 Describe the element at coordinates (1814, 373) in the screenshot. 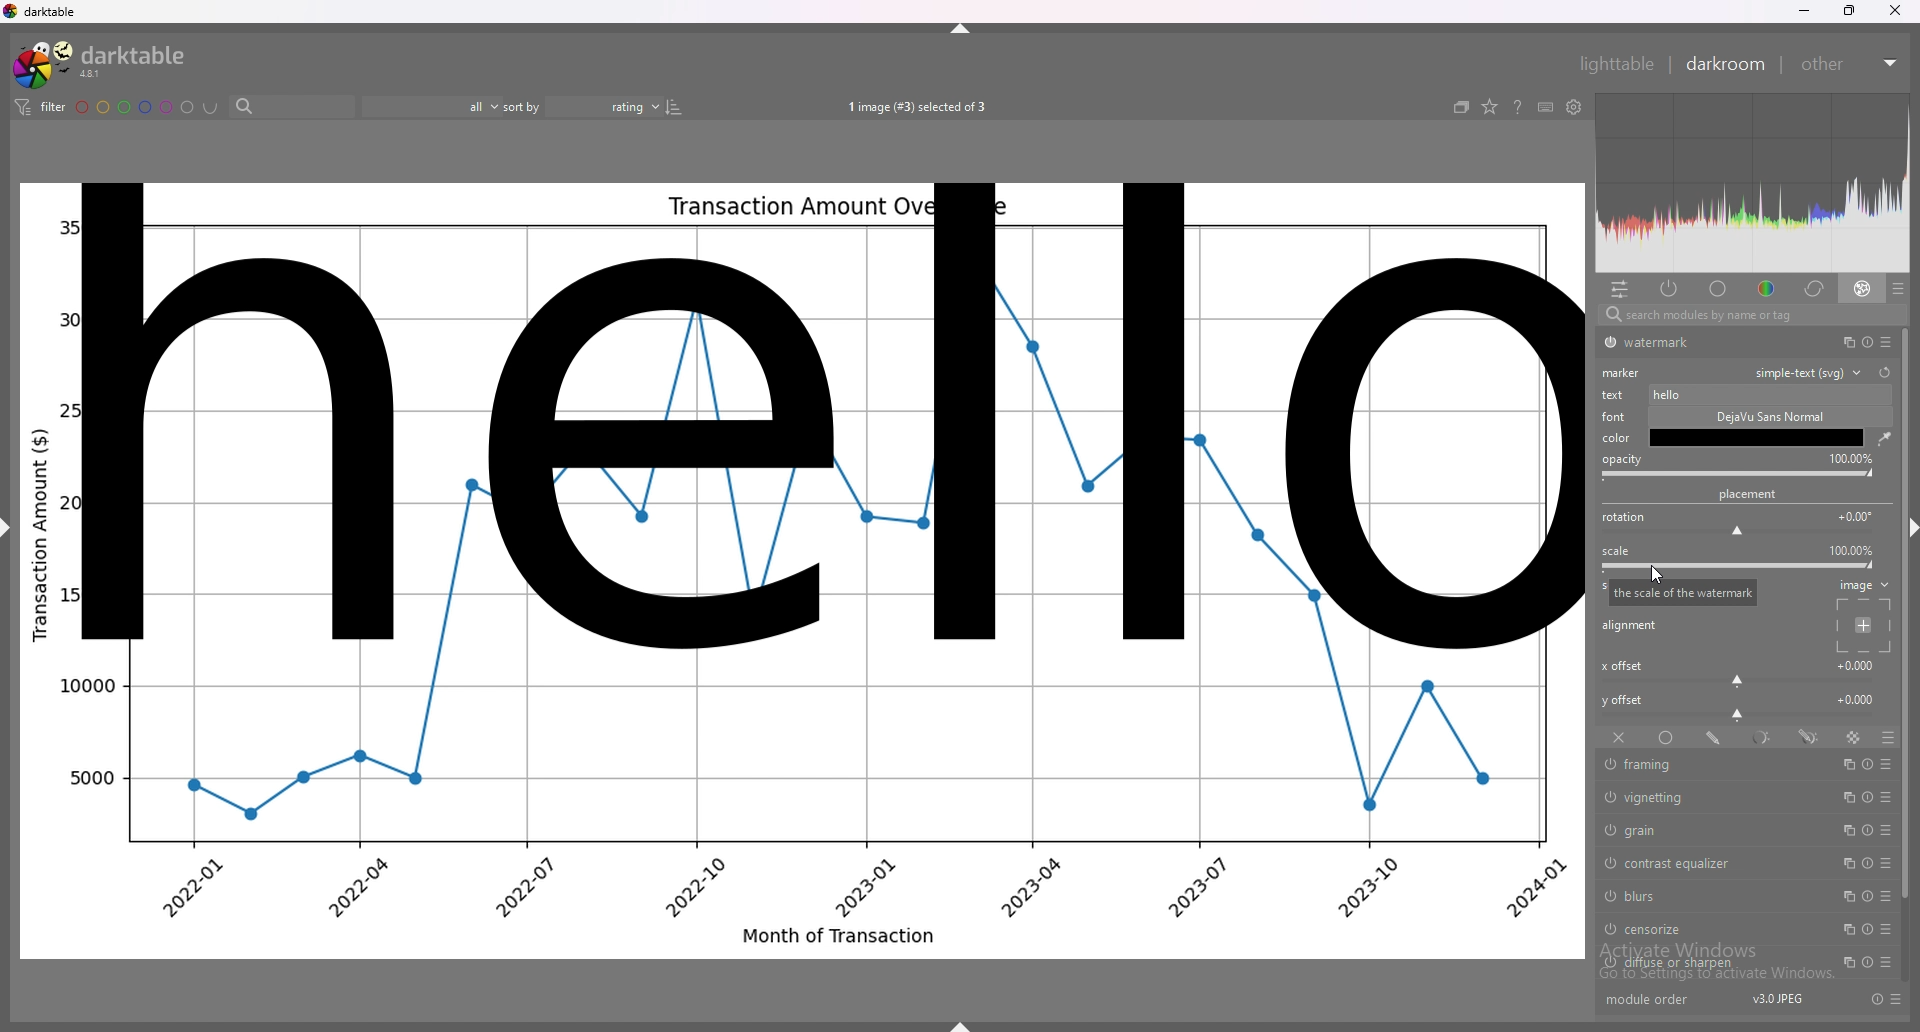

I see `watermark type` at that location.